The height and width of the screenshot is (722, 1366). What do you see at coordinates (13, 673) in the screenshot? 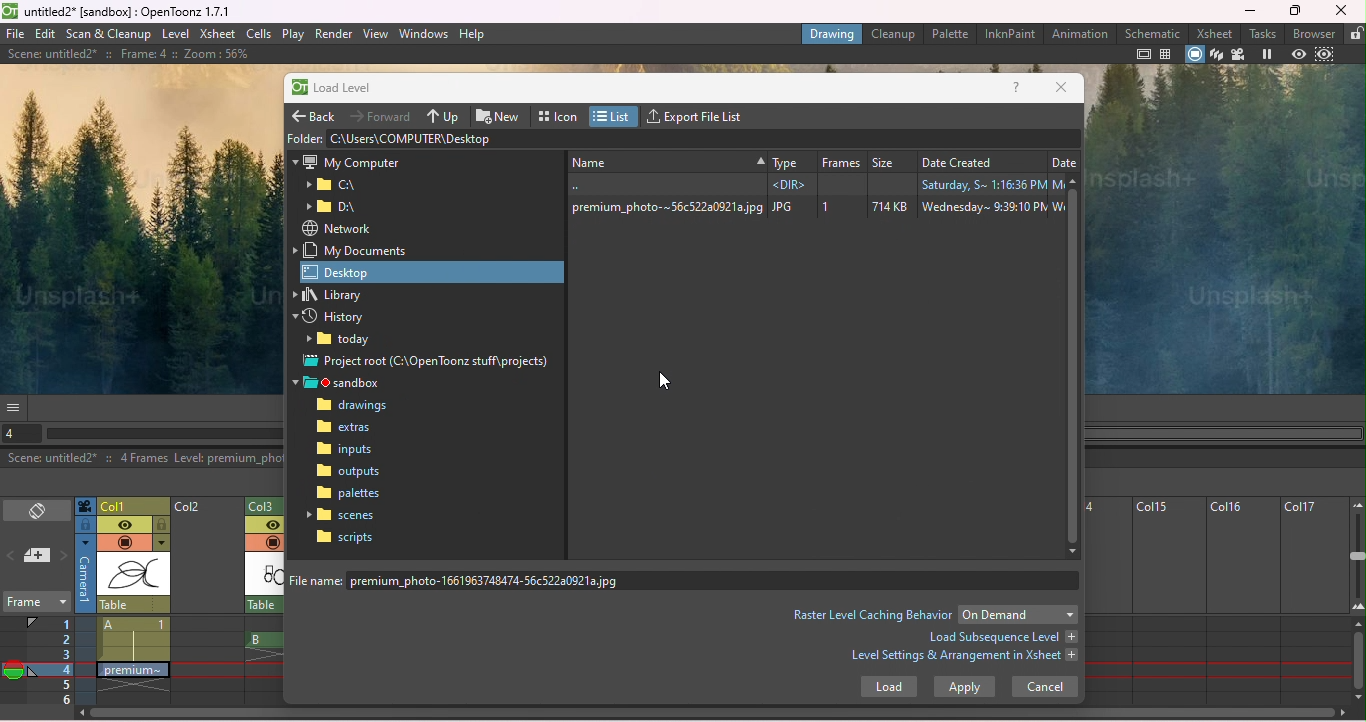
I see `Onion skin` at bounding box center [13, 673].